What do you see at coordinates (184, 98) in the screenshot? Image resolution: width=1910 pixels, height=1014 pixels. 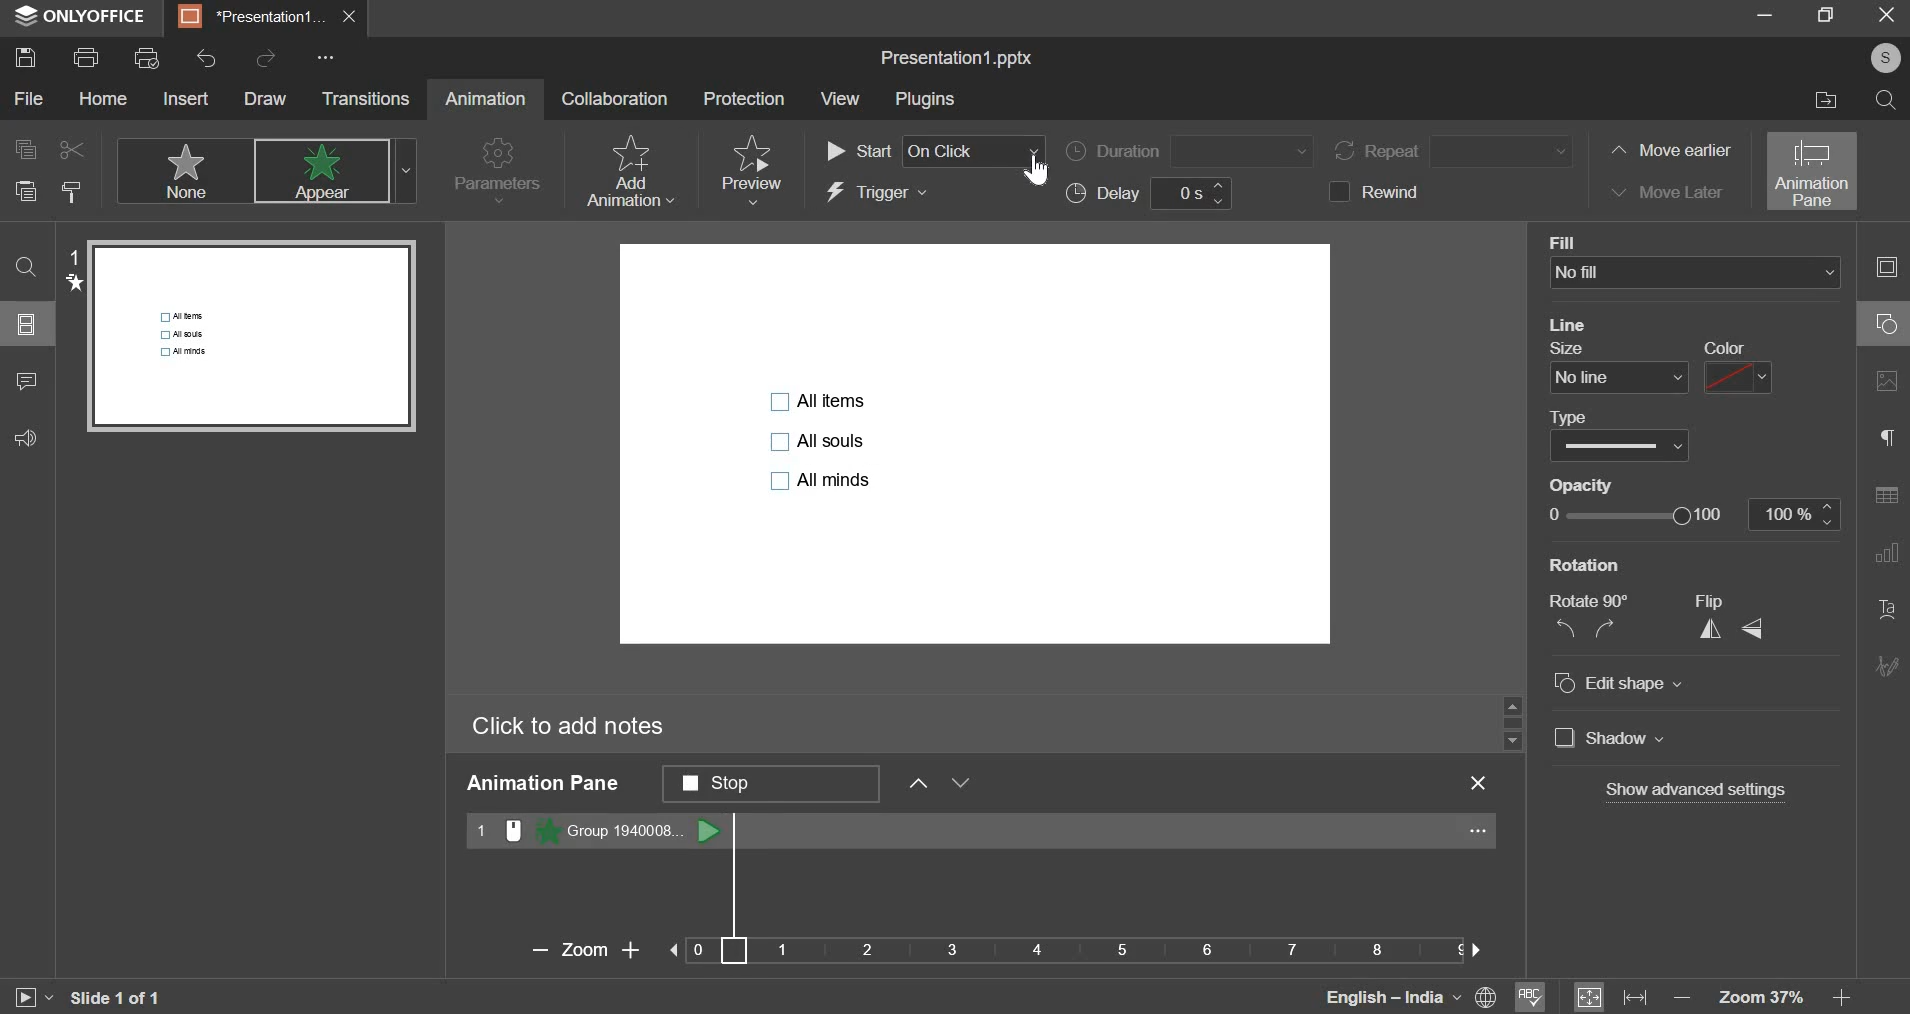 I see `insert` at bounding box center [184, 98].